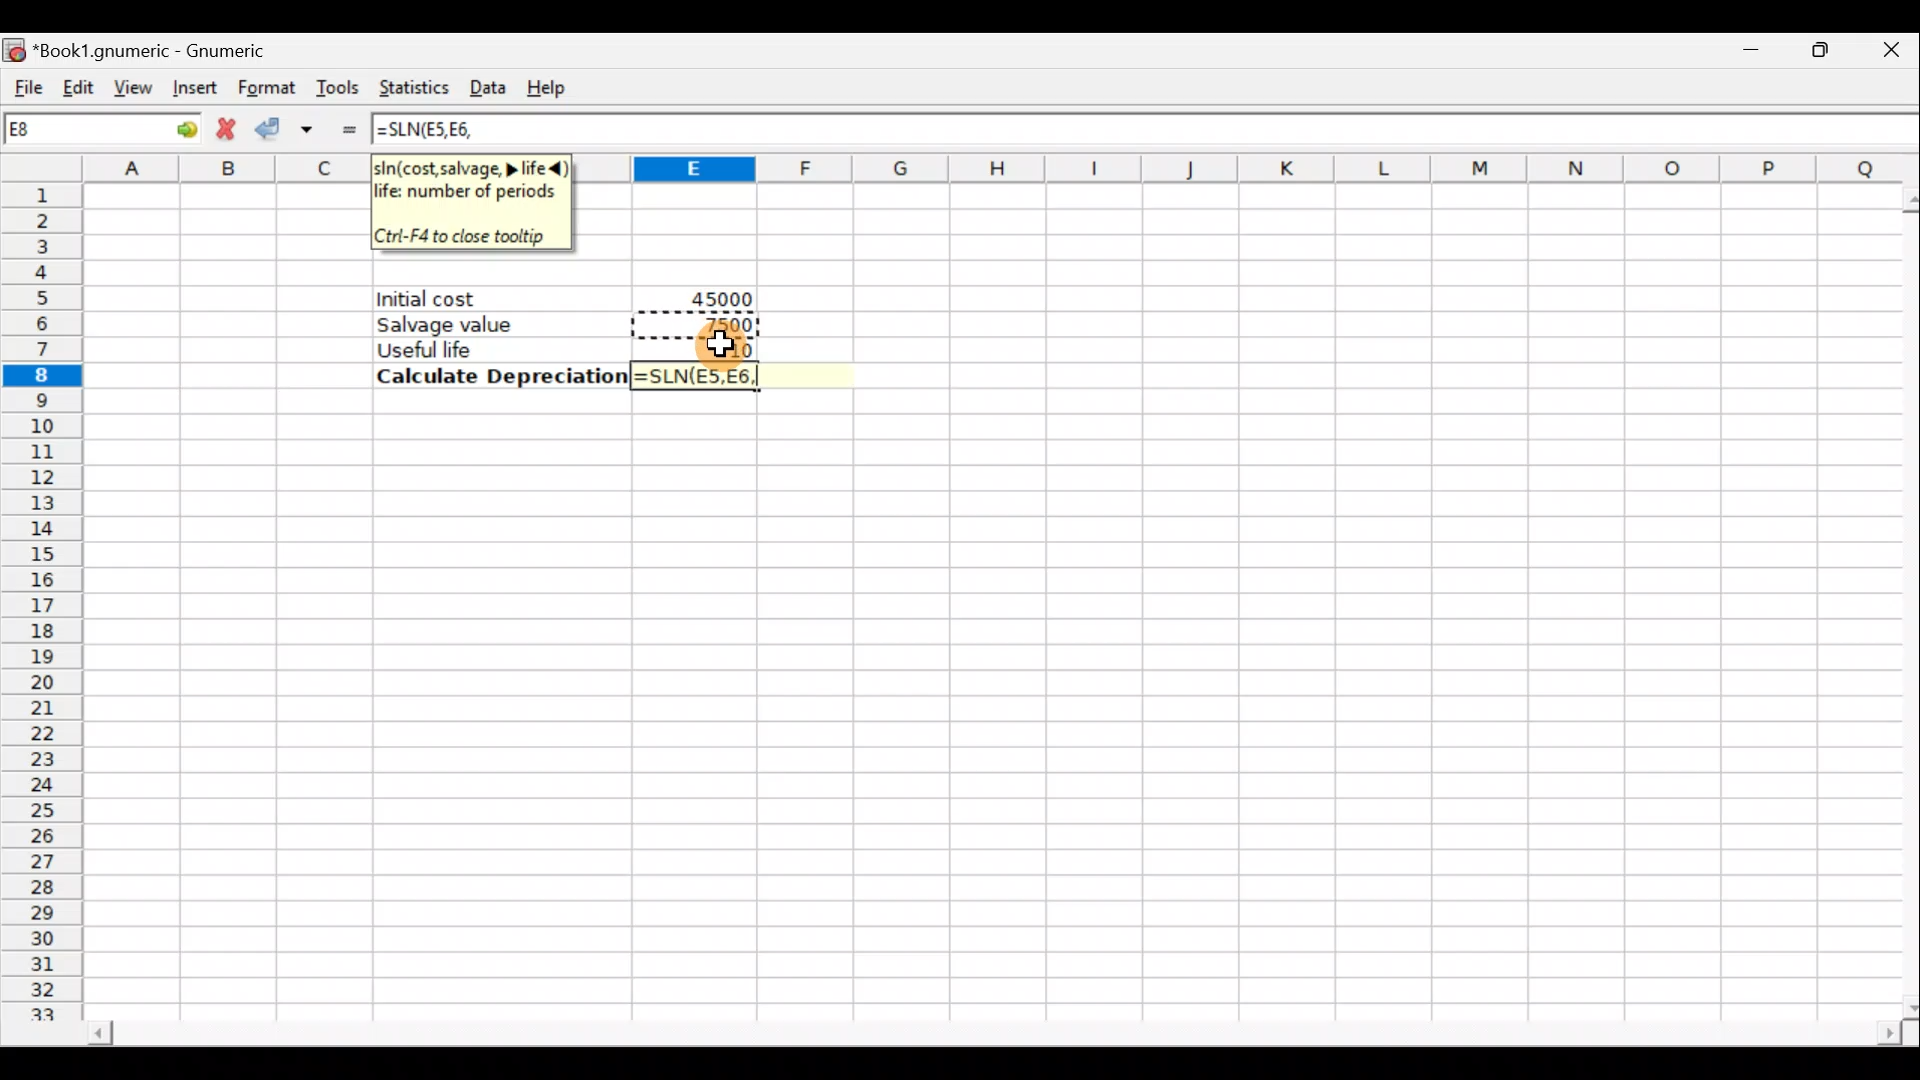  Describe the element at coordinates (496, 376) in the screenshot. I see `Calculate Depreciation` at that location.